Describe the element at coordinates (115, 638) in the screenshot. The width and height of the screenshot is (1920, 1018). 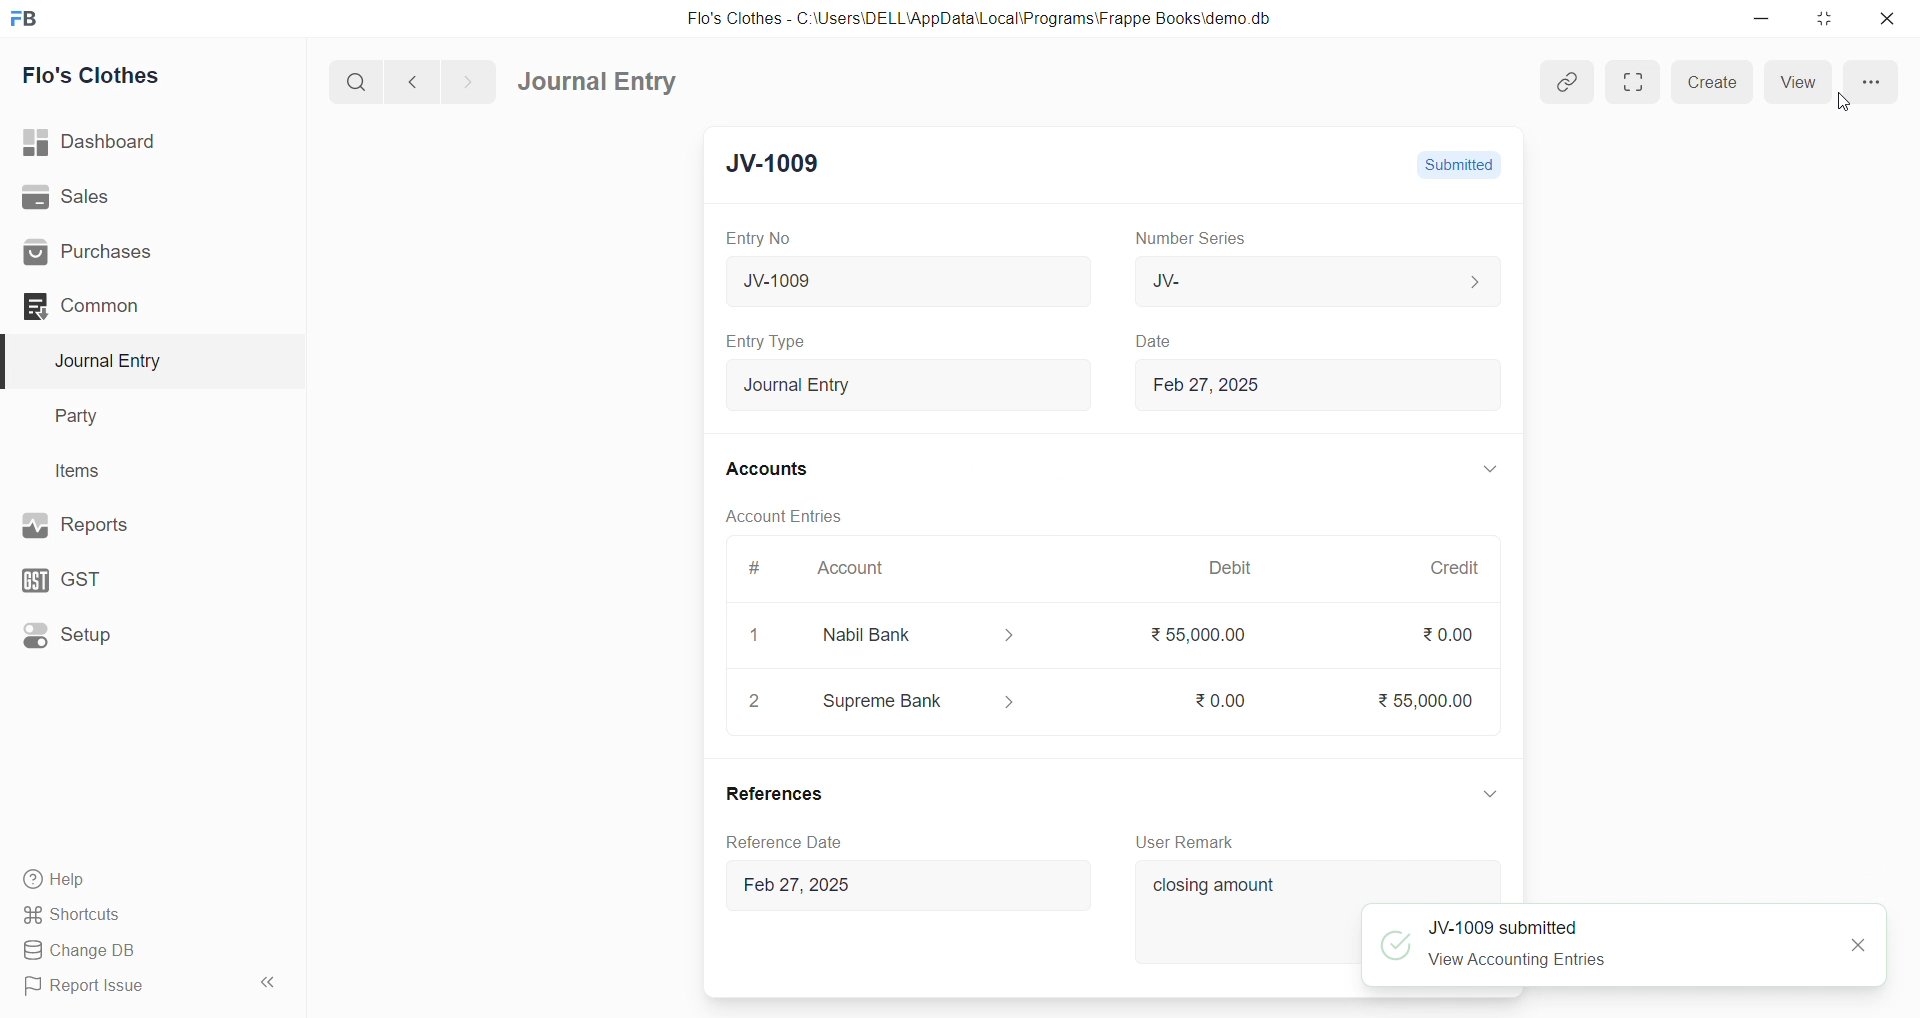
I see `Setup` at that location.